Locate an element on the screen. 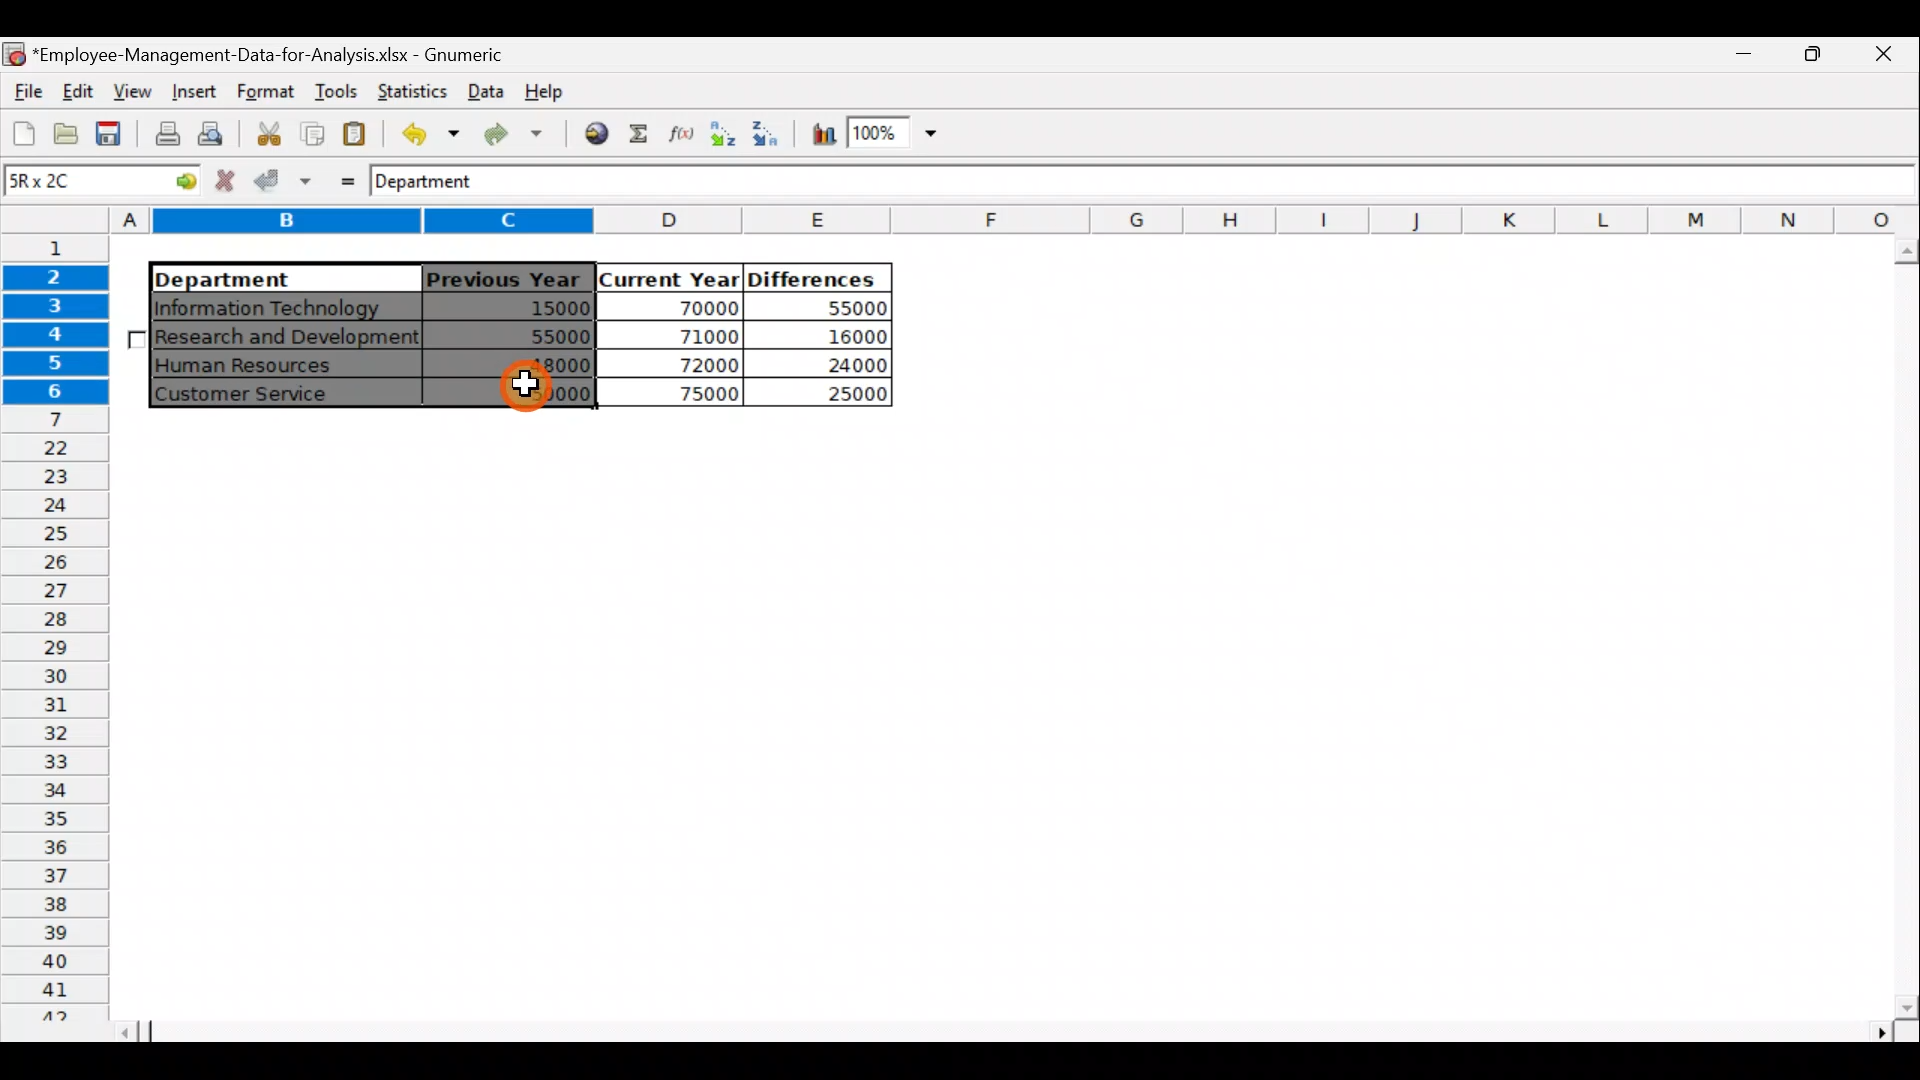 This screenshot has width=1920, height=1080. Edit a function in the current cell is located at coordinates (680, 133).